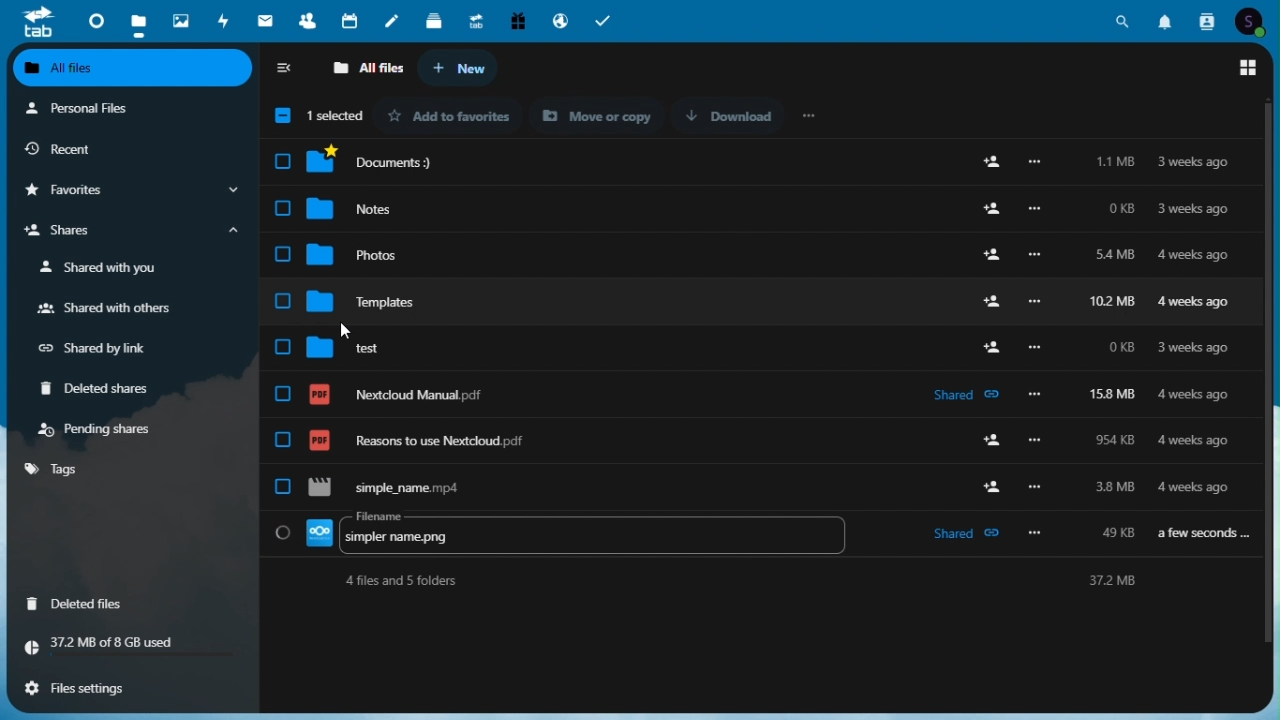 The height and width of the screenshot is (720, 1280). Describe the element at coordinates (762, 162) in the screenshot. I see `Documents:) 1.1 MB 3 weeks ago` at that location.